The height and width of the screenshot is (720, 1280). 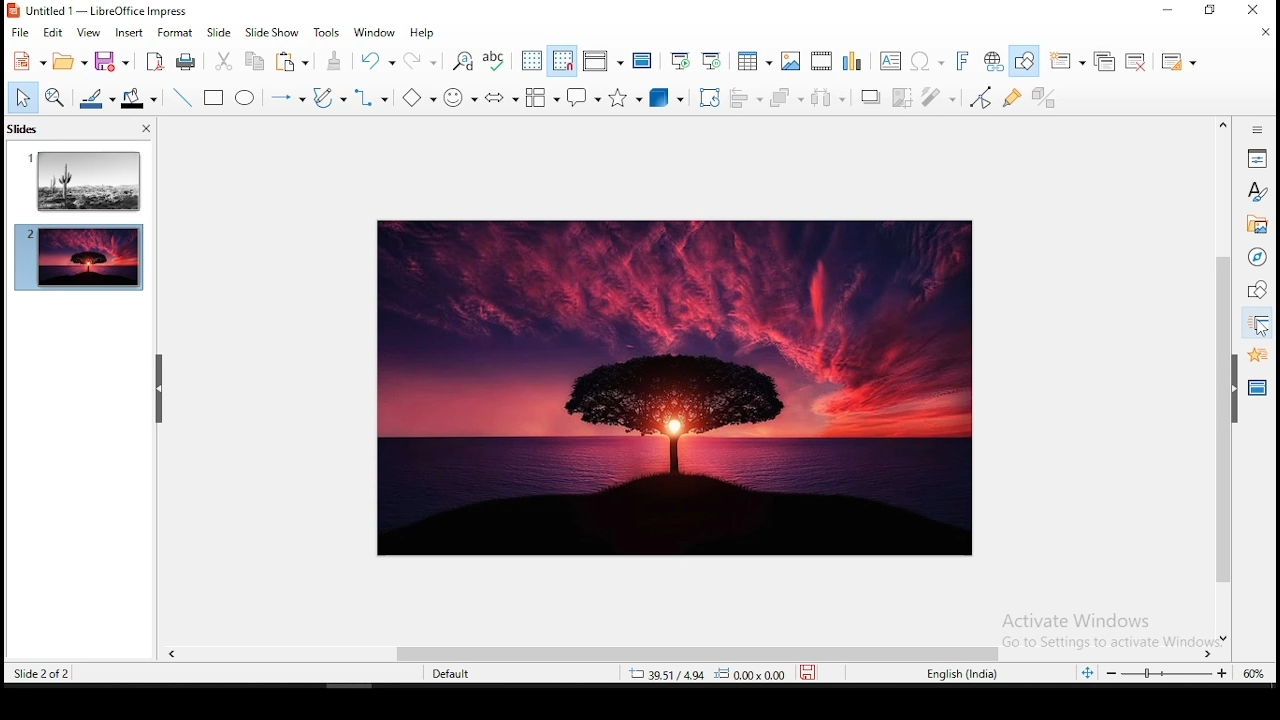 I want to click on align objects, so click(x=749, y=99).